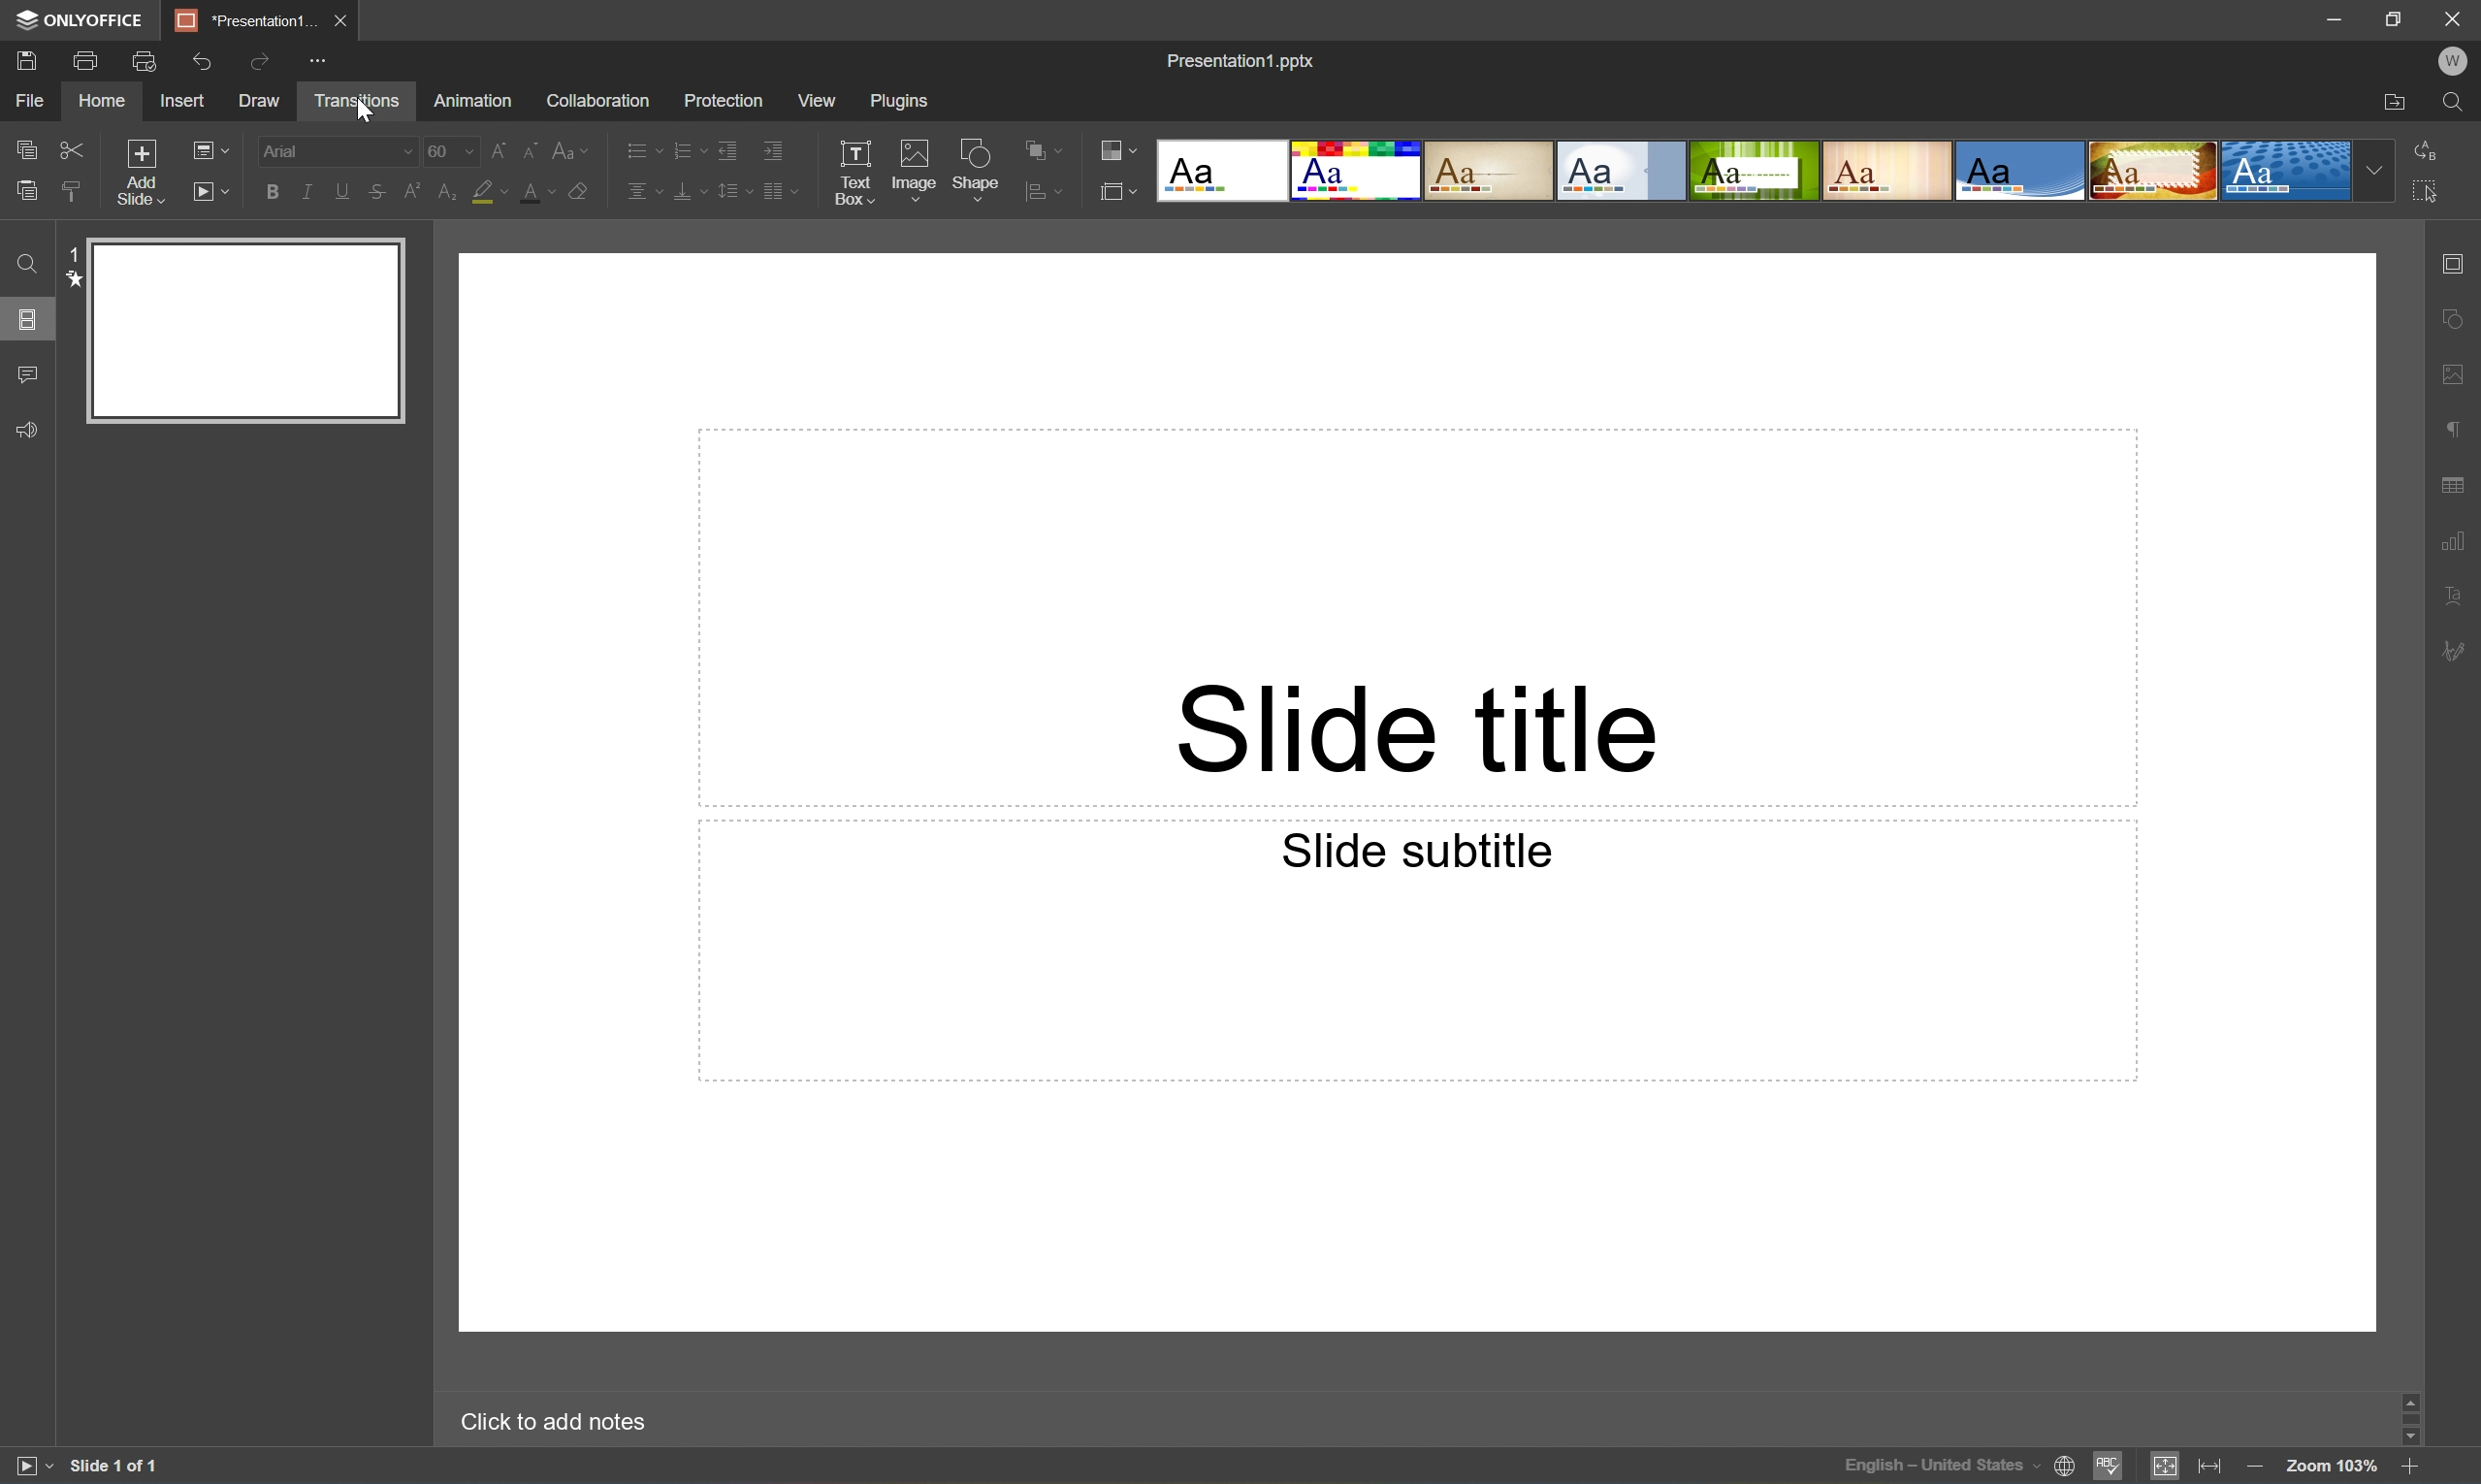 The height and width of the screenshot is (1484, 2481). I want to click on Signature settings, so click(2459, 650).